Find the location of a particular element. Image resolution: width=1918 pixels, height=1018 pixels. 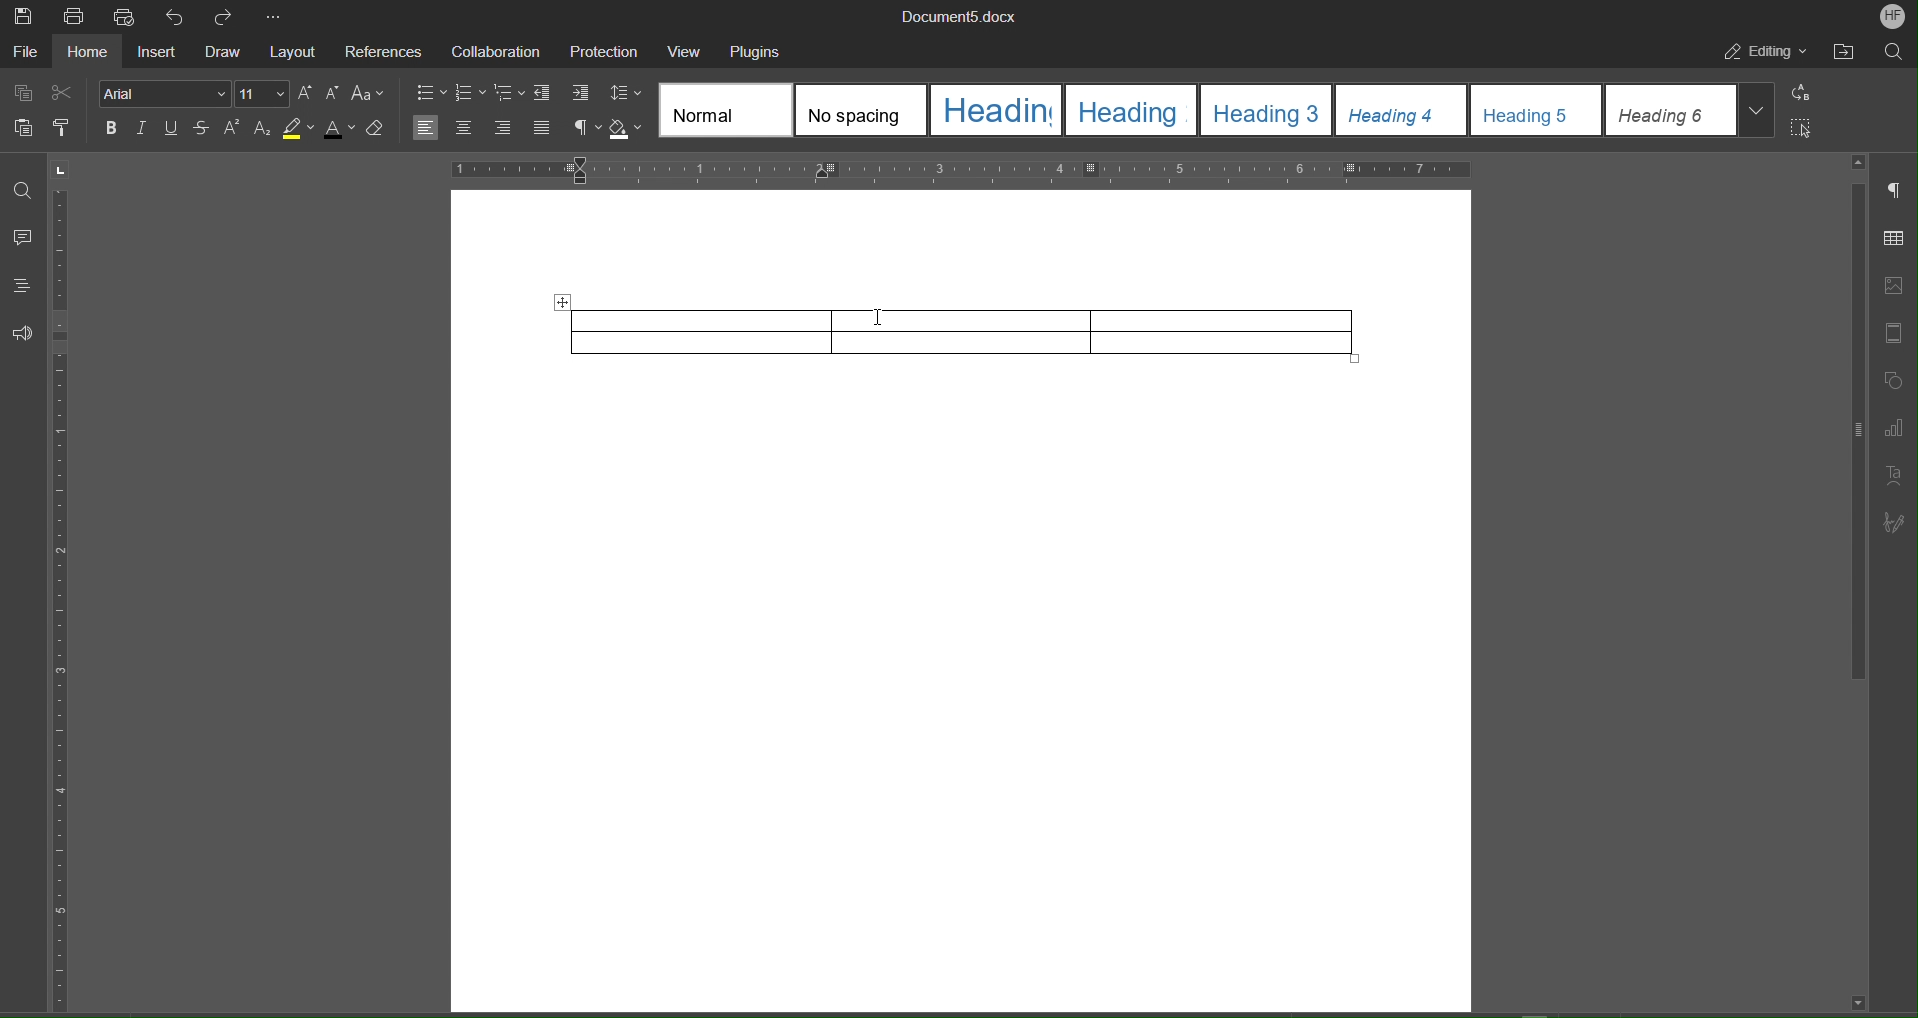

Plugins is located at coordinates (759, 52).